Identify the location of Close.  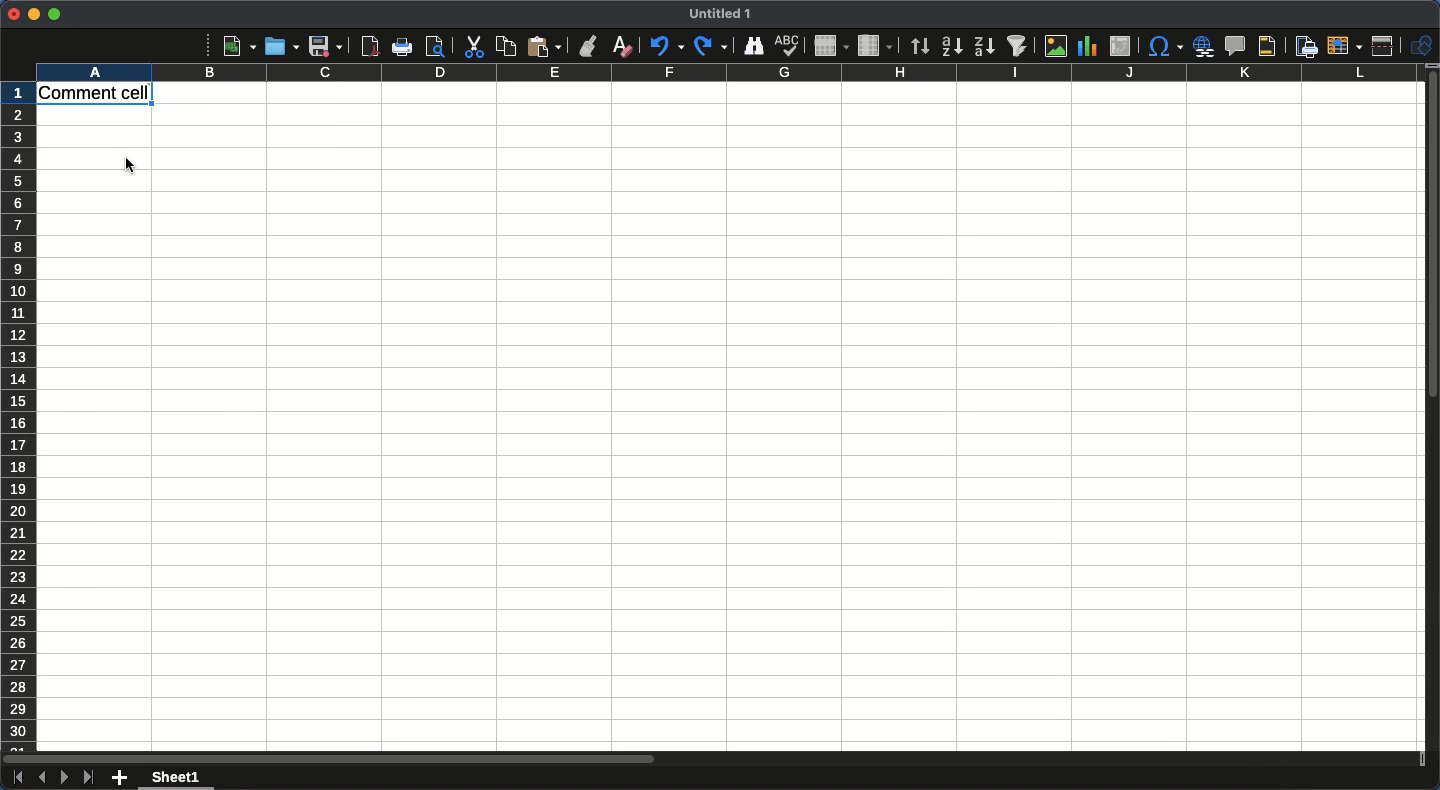
(10, 12).